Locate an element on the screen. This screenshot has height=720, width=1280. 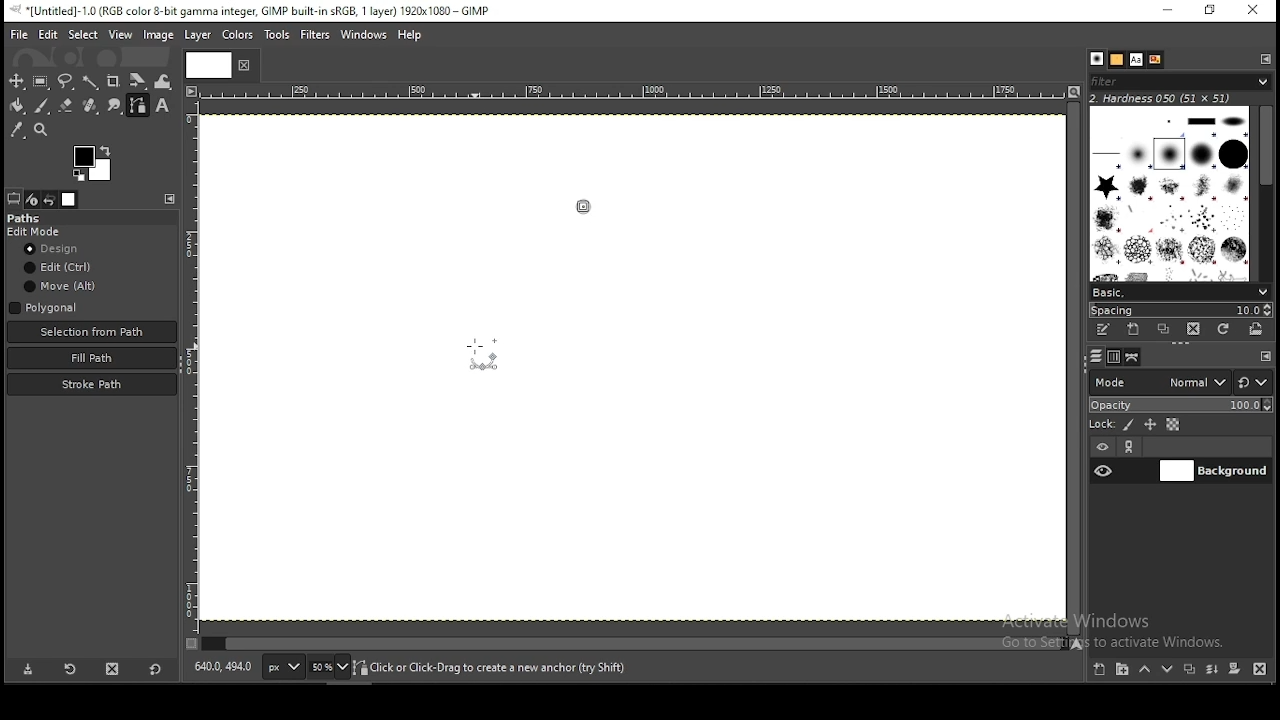
layer visibility is located at coordinates (1103, 446).